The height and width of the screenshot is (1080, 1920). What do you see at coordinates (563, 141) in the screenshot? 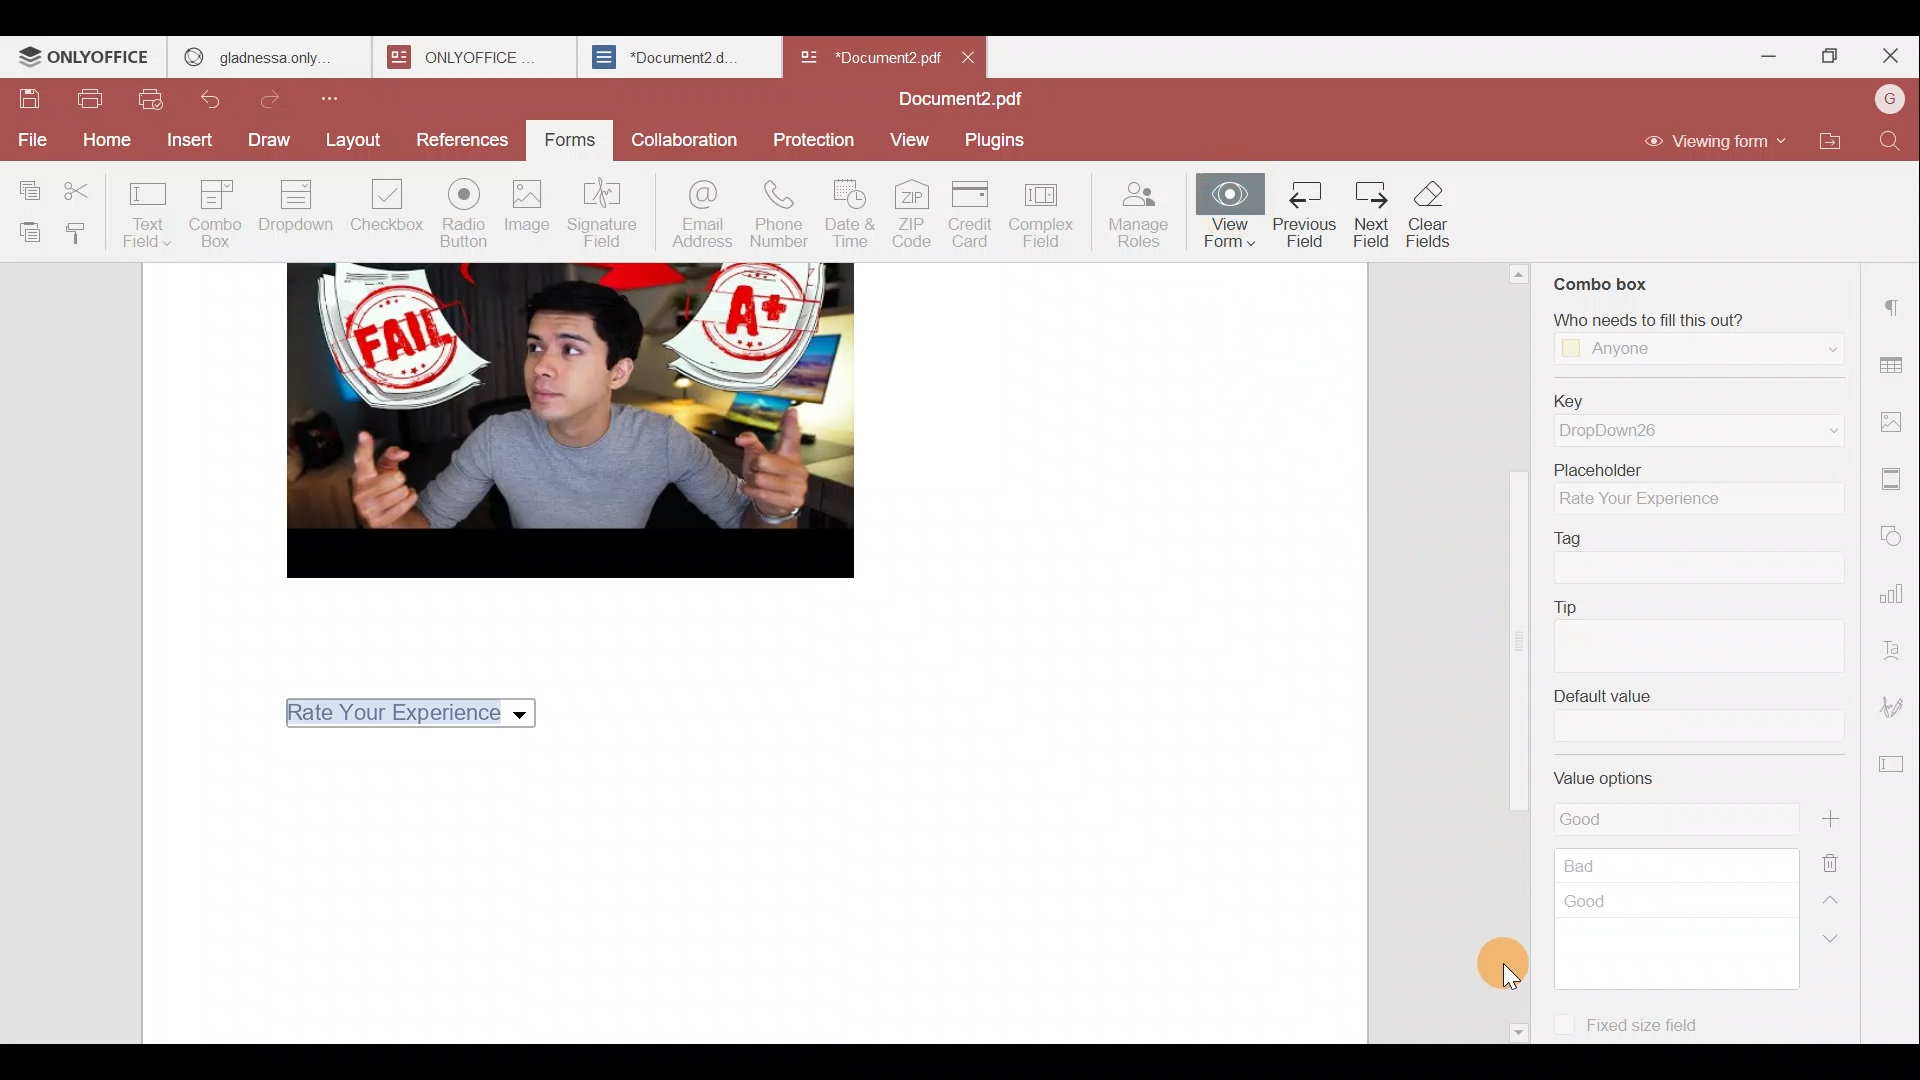
I see `Forms` at bounding box center [563, 141].